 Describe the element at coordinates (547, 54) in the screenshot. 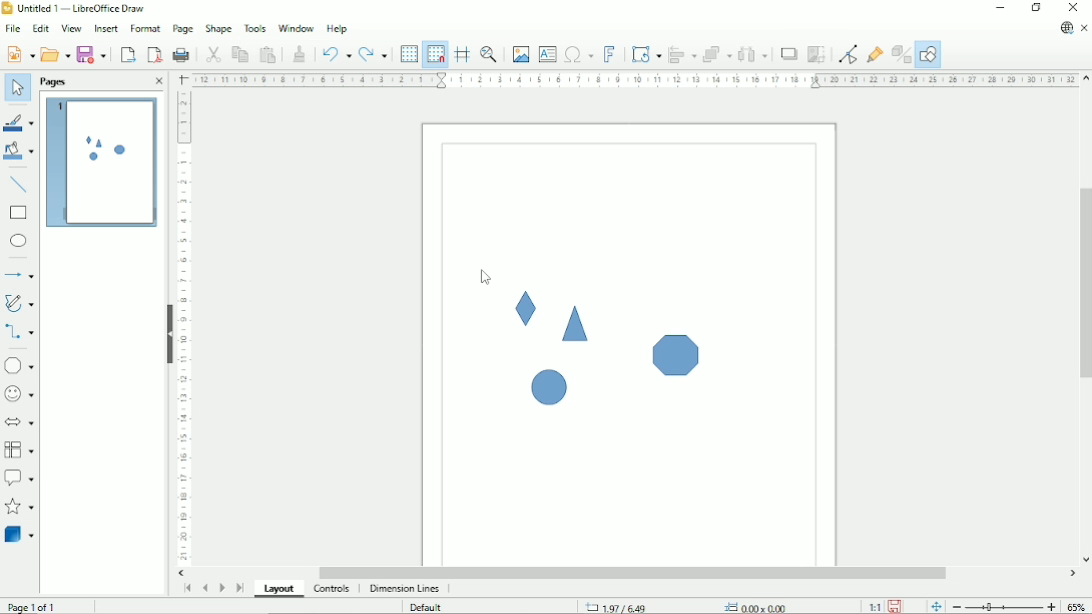

I see `Insert text box` at that location.